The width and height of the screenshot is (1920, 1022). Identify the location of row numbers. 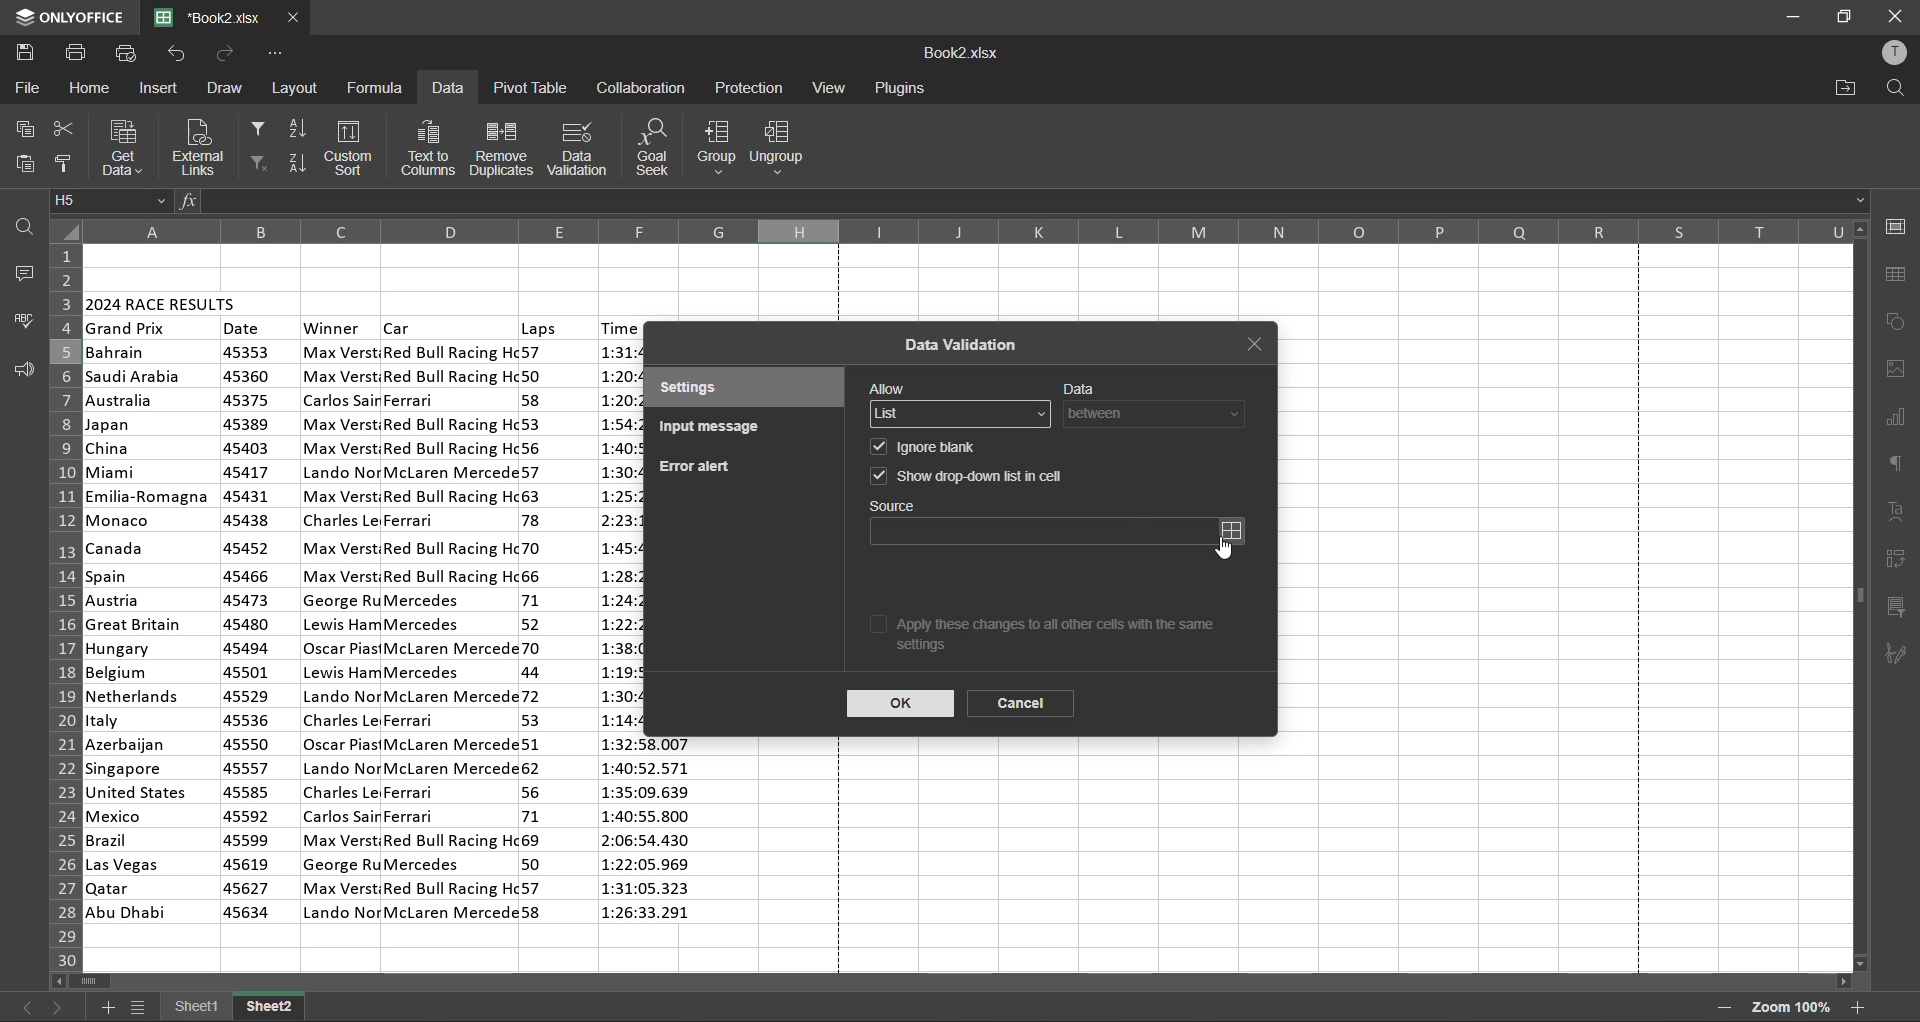
(61, 604).